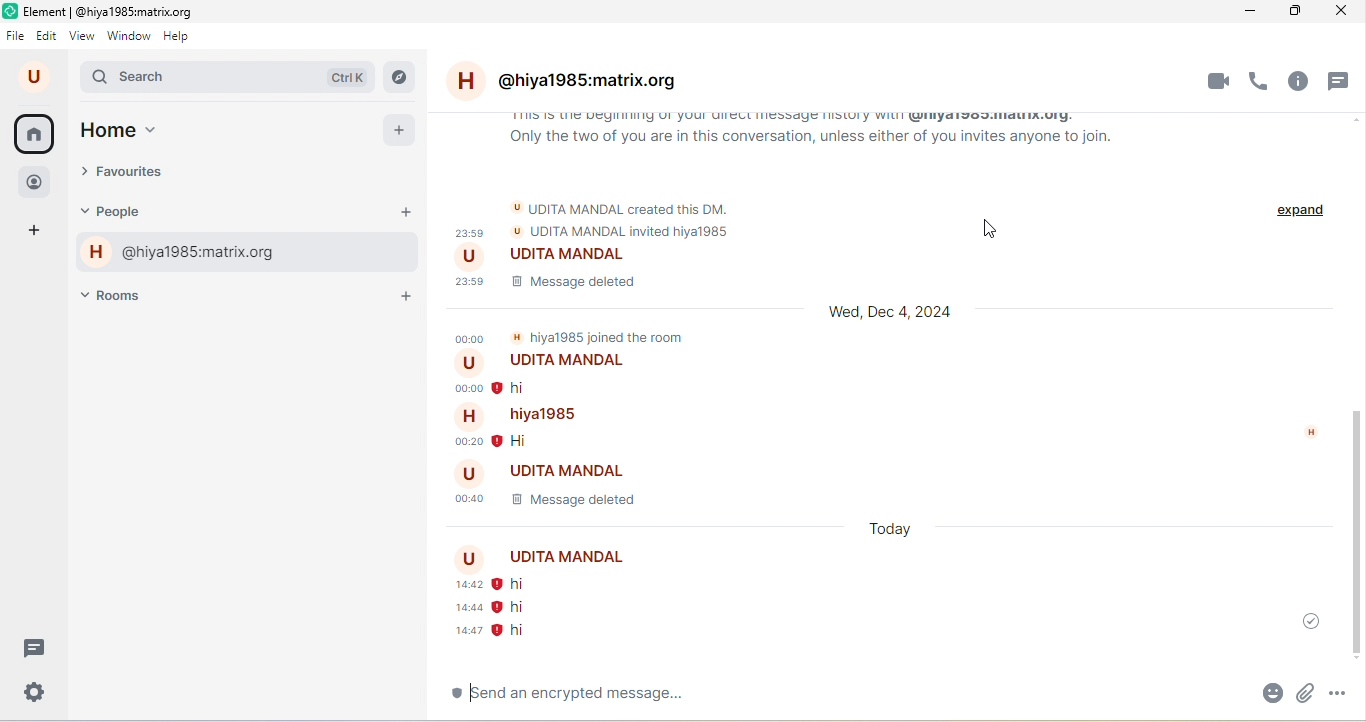 Image resolution: width=1366 pixels, height=722 pixels. Describe the element at coordinates (575, 84) in the screenshot. I see `@hiya1985.matrix.org` at that location.